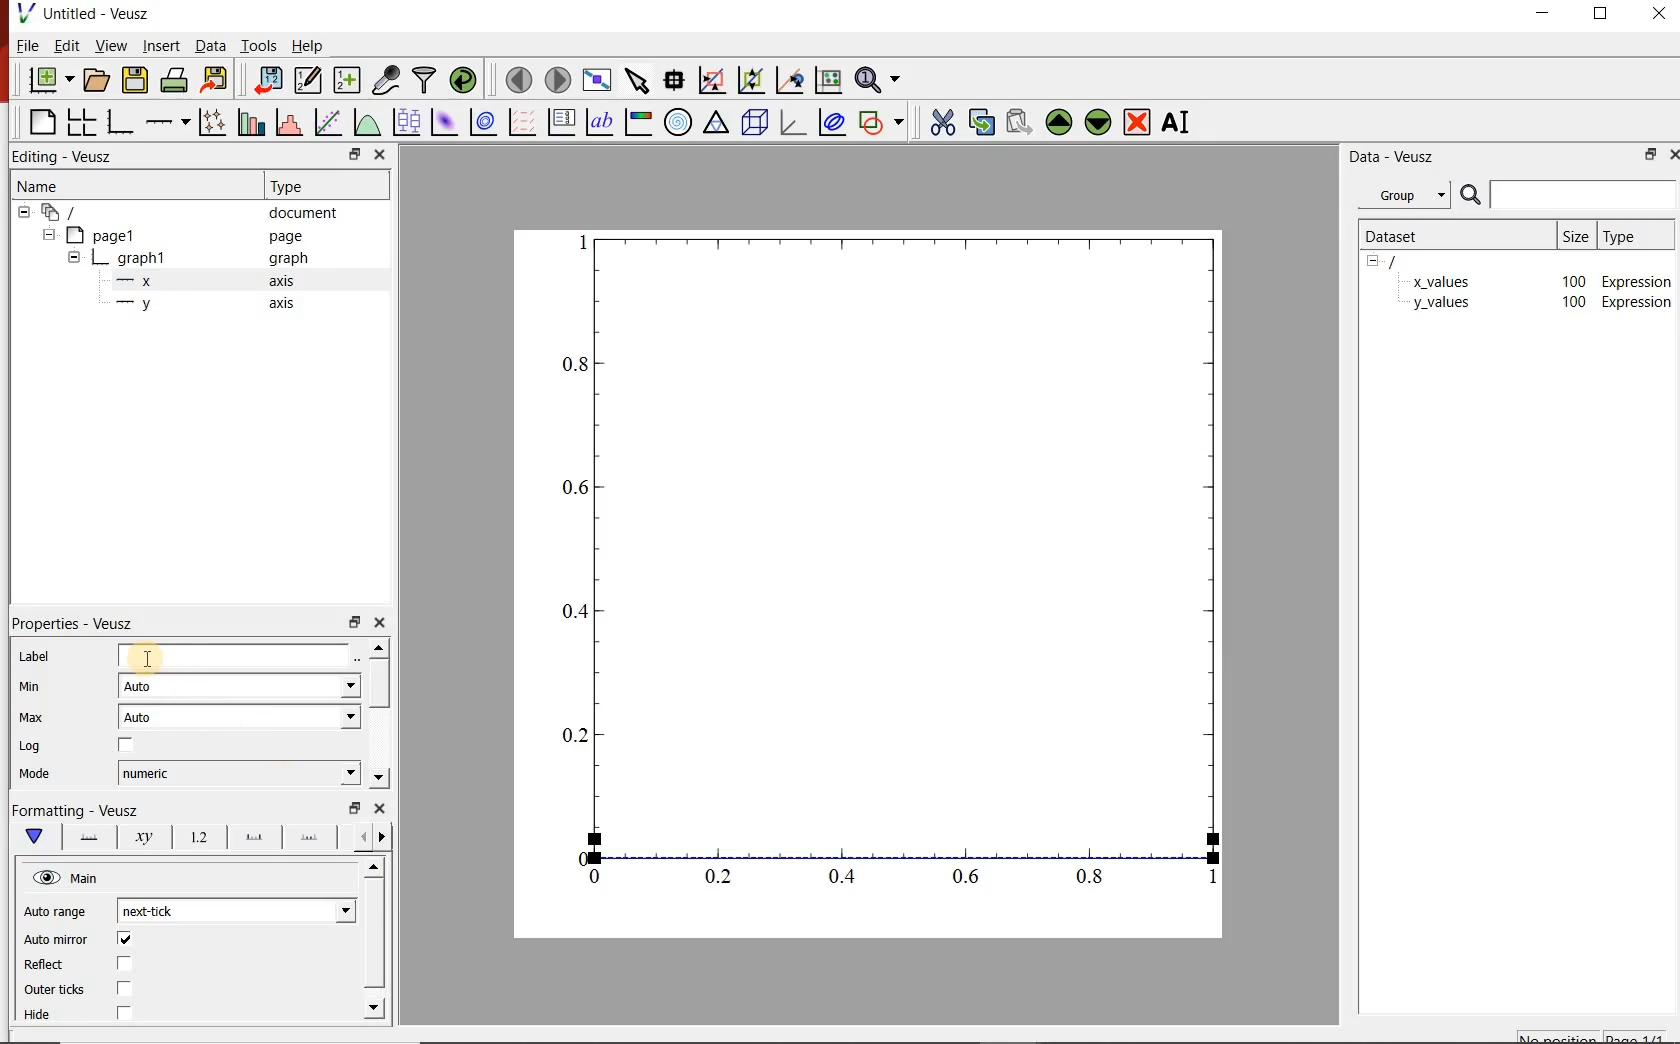 The image size is (1680, 1044). What do you see at coordinates (284, 281) in the screenshot?
I see `axis` at bounding box center [284, 281].